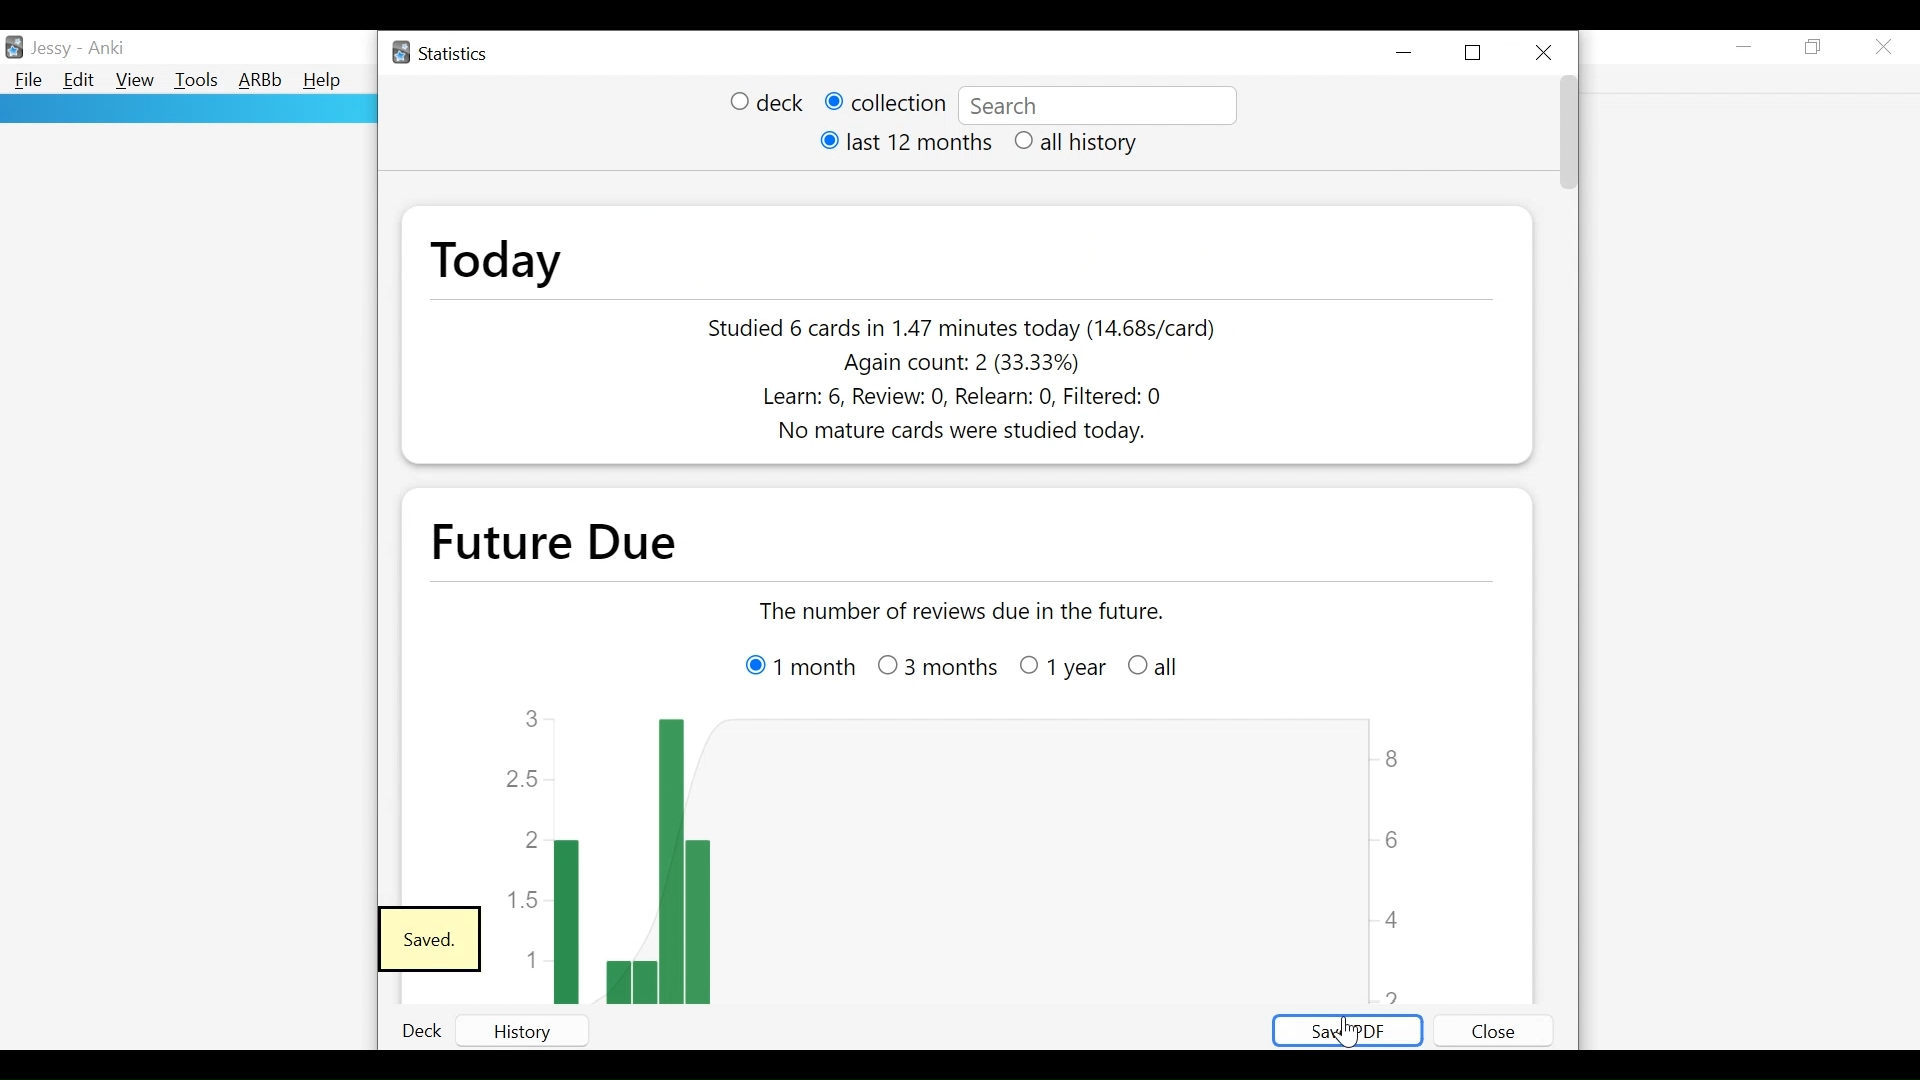  I want to click on history, so click(542, 1029).